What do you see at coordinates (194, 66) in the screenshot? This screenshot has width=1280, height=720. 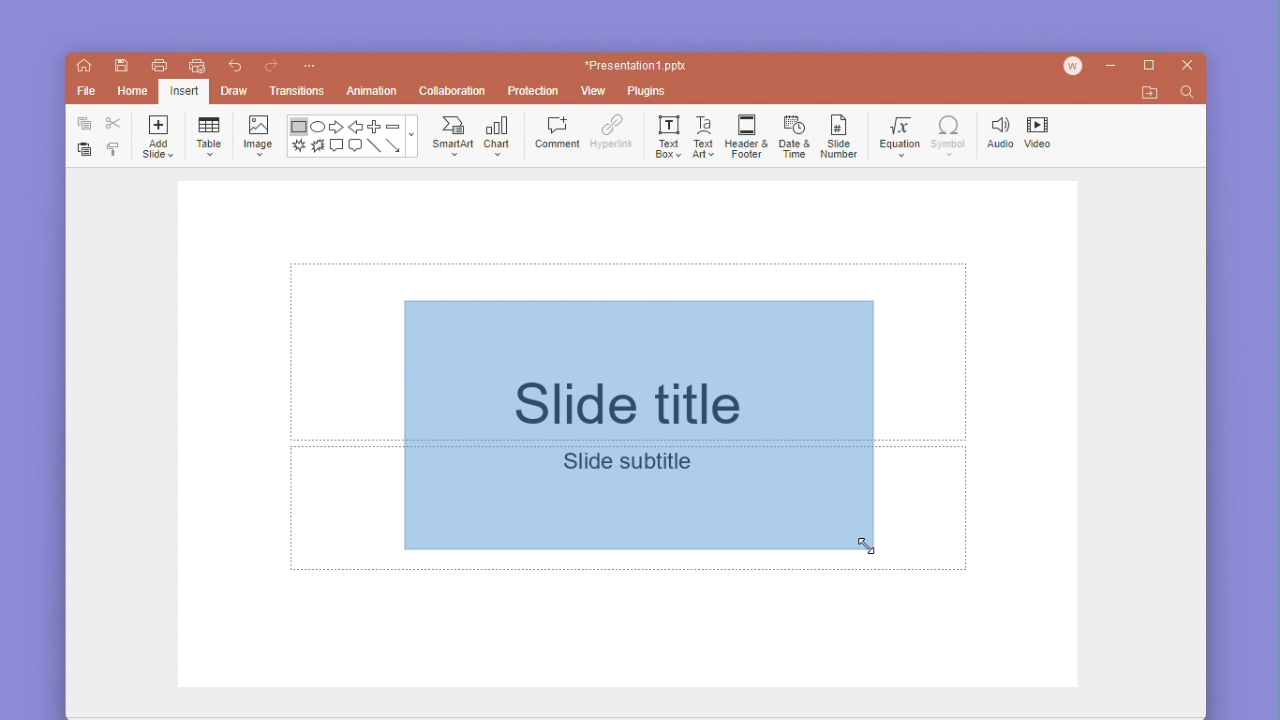 I see `quick print` at bounding box center [194, 66].